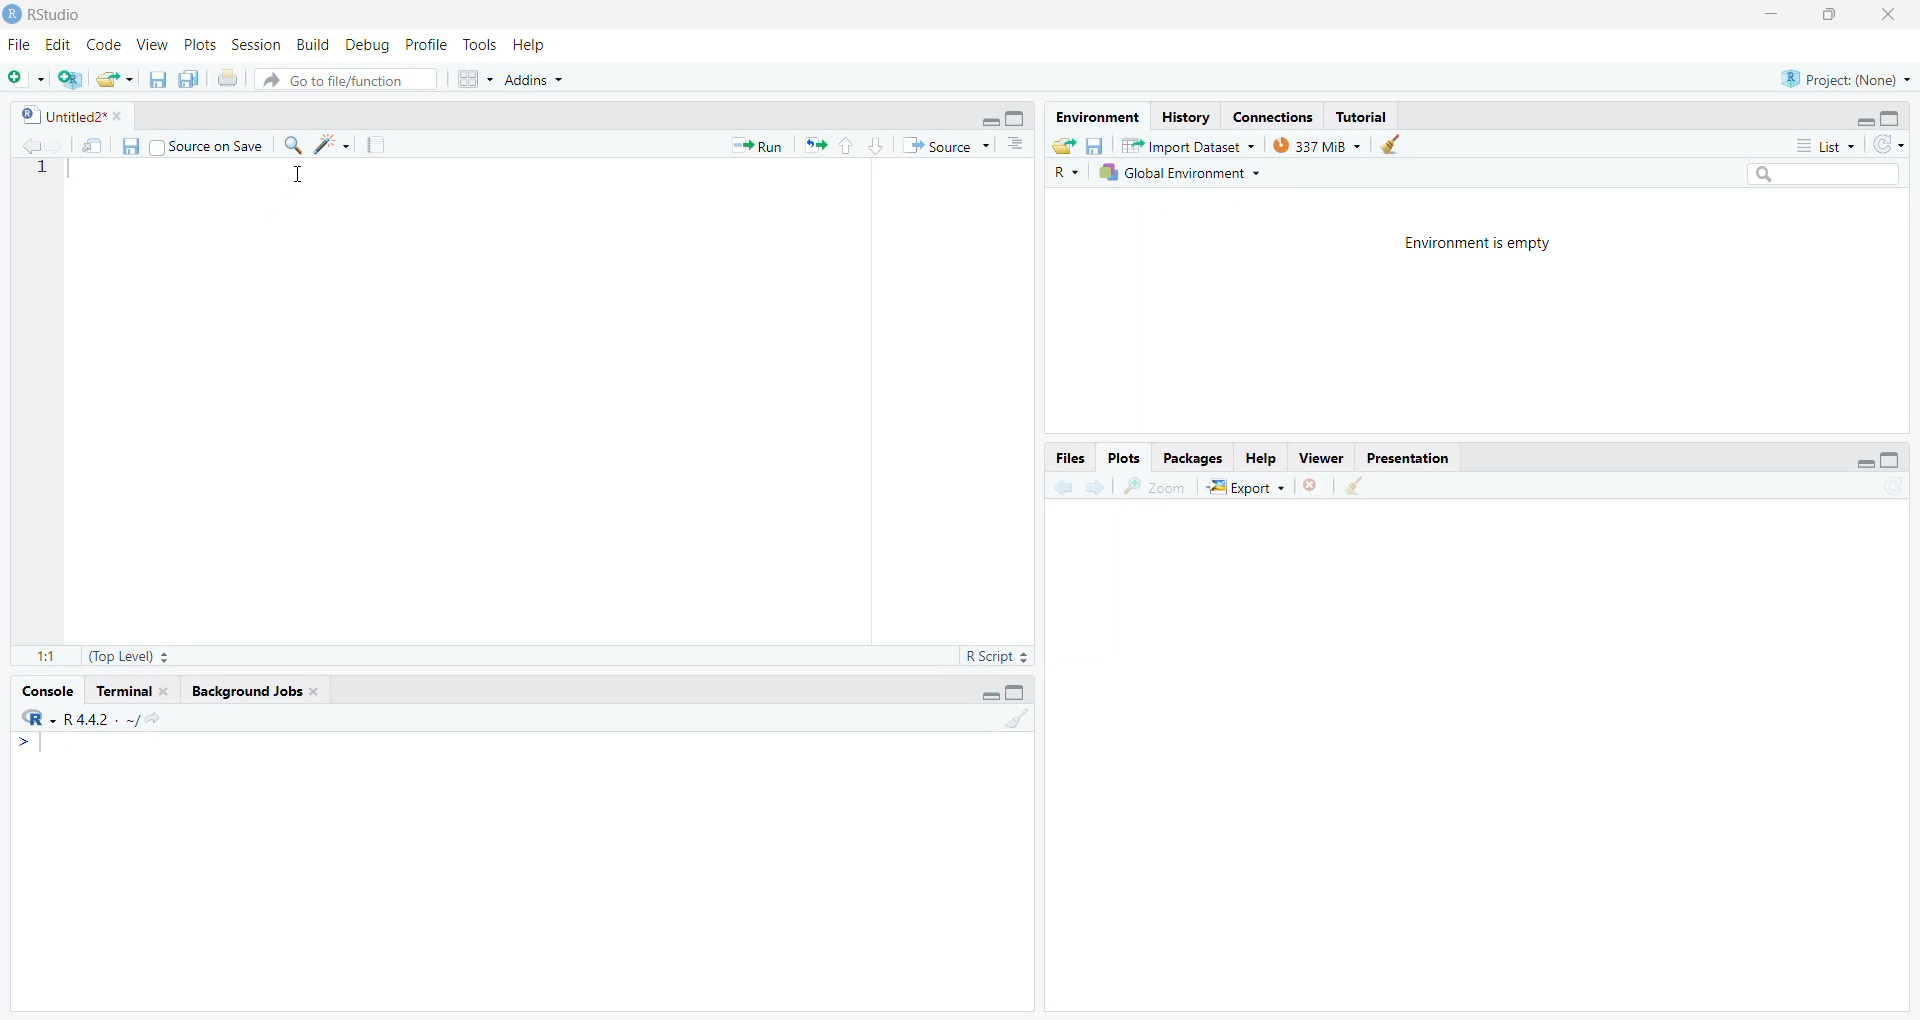 This screenshot has height=1020, width=1920. What do you see at coordinates (424, 44) in the screenshot?
I see ` Profile` at bounding box center [424, 44].